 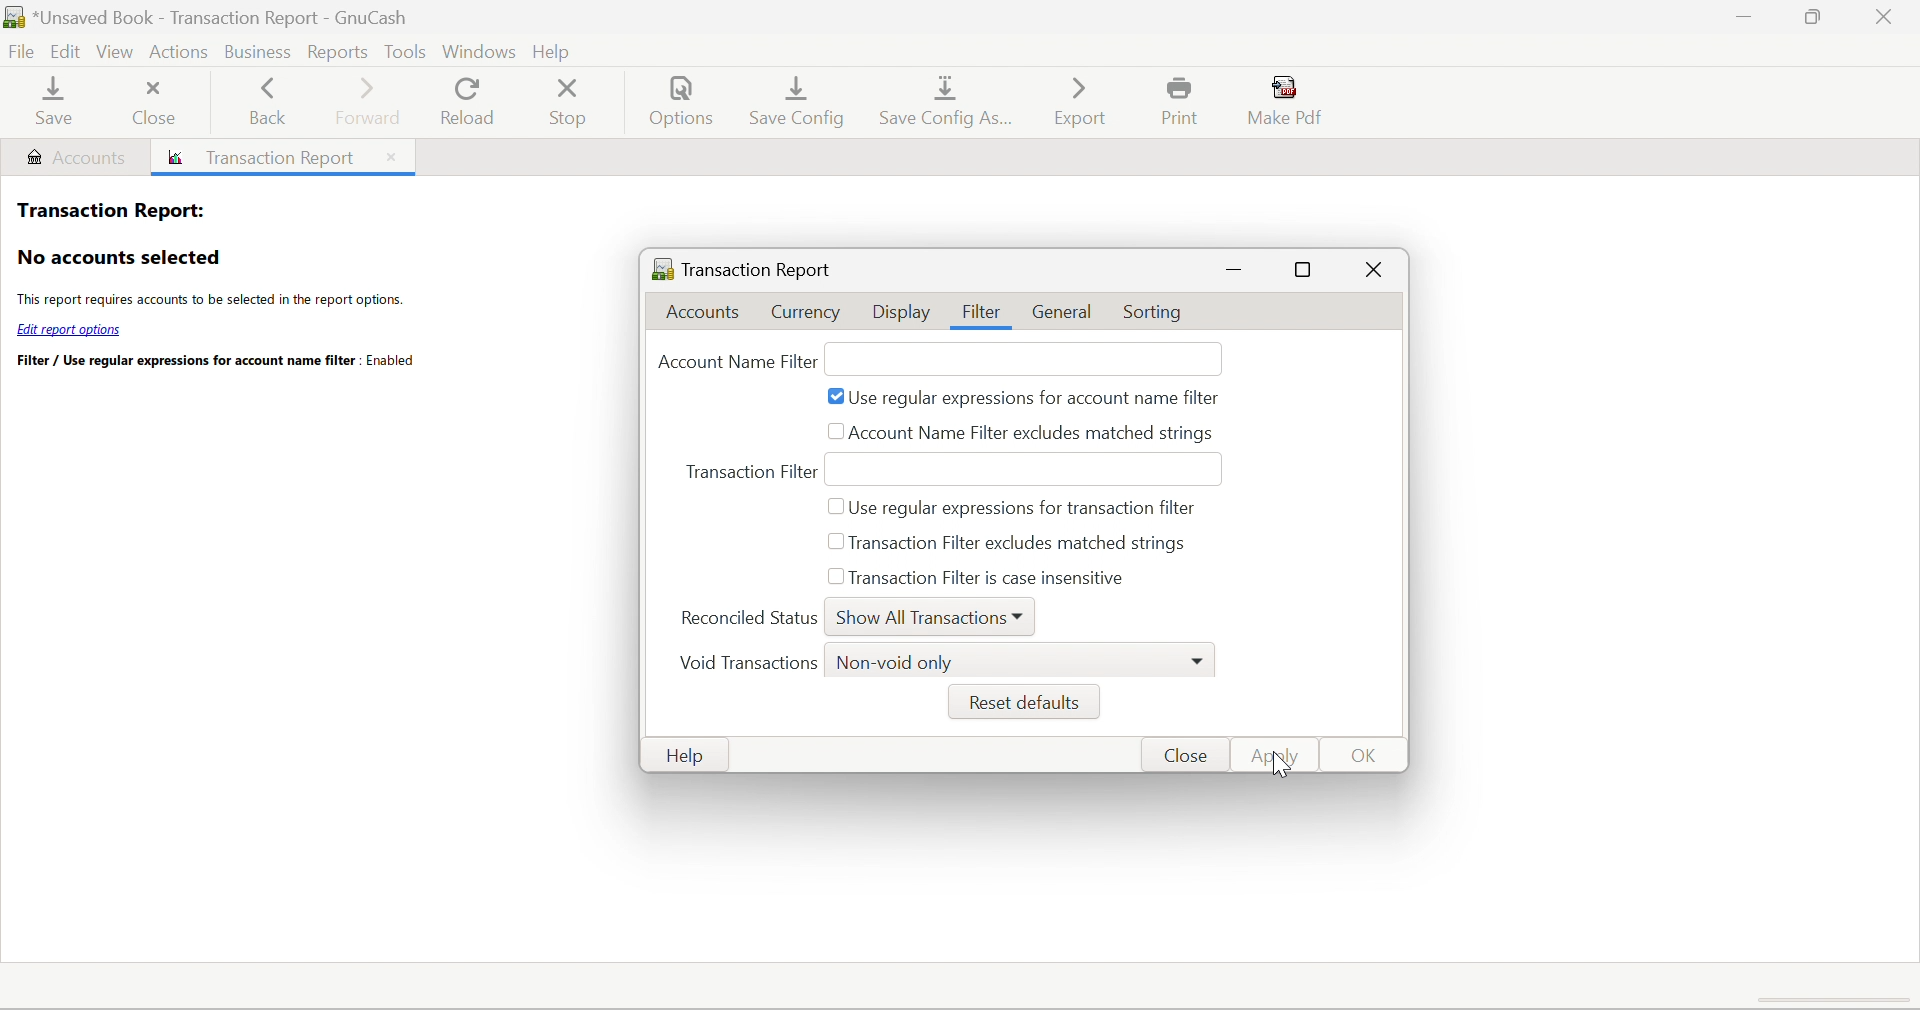 What do you see at coordinates (800, 100) in the screenshot?
I see `Save Config` at bounding box center [800, 100].